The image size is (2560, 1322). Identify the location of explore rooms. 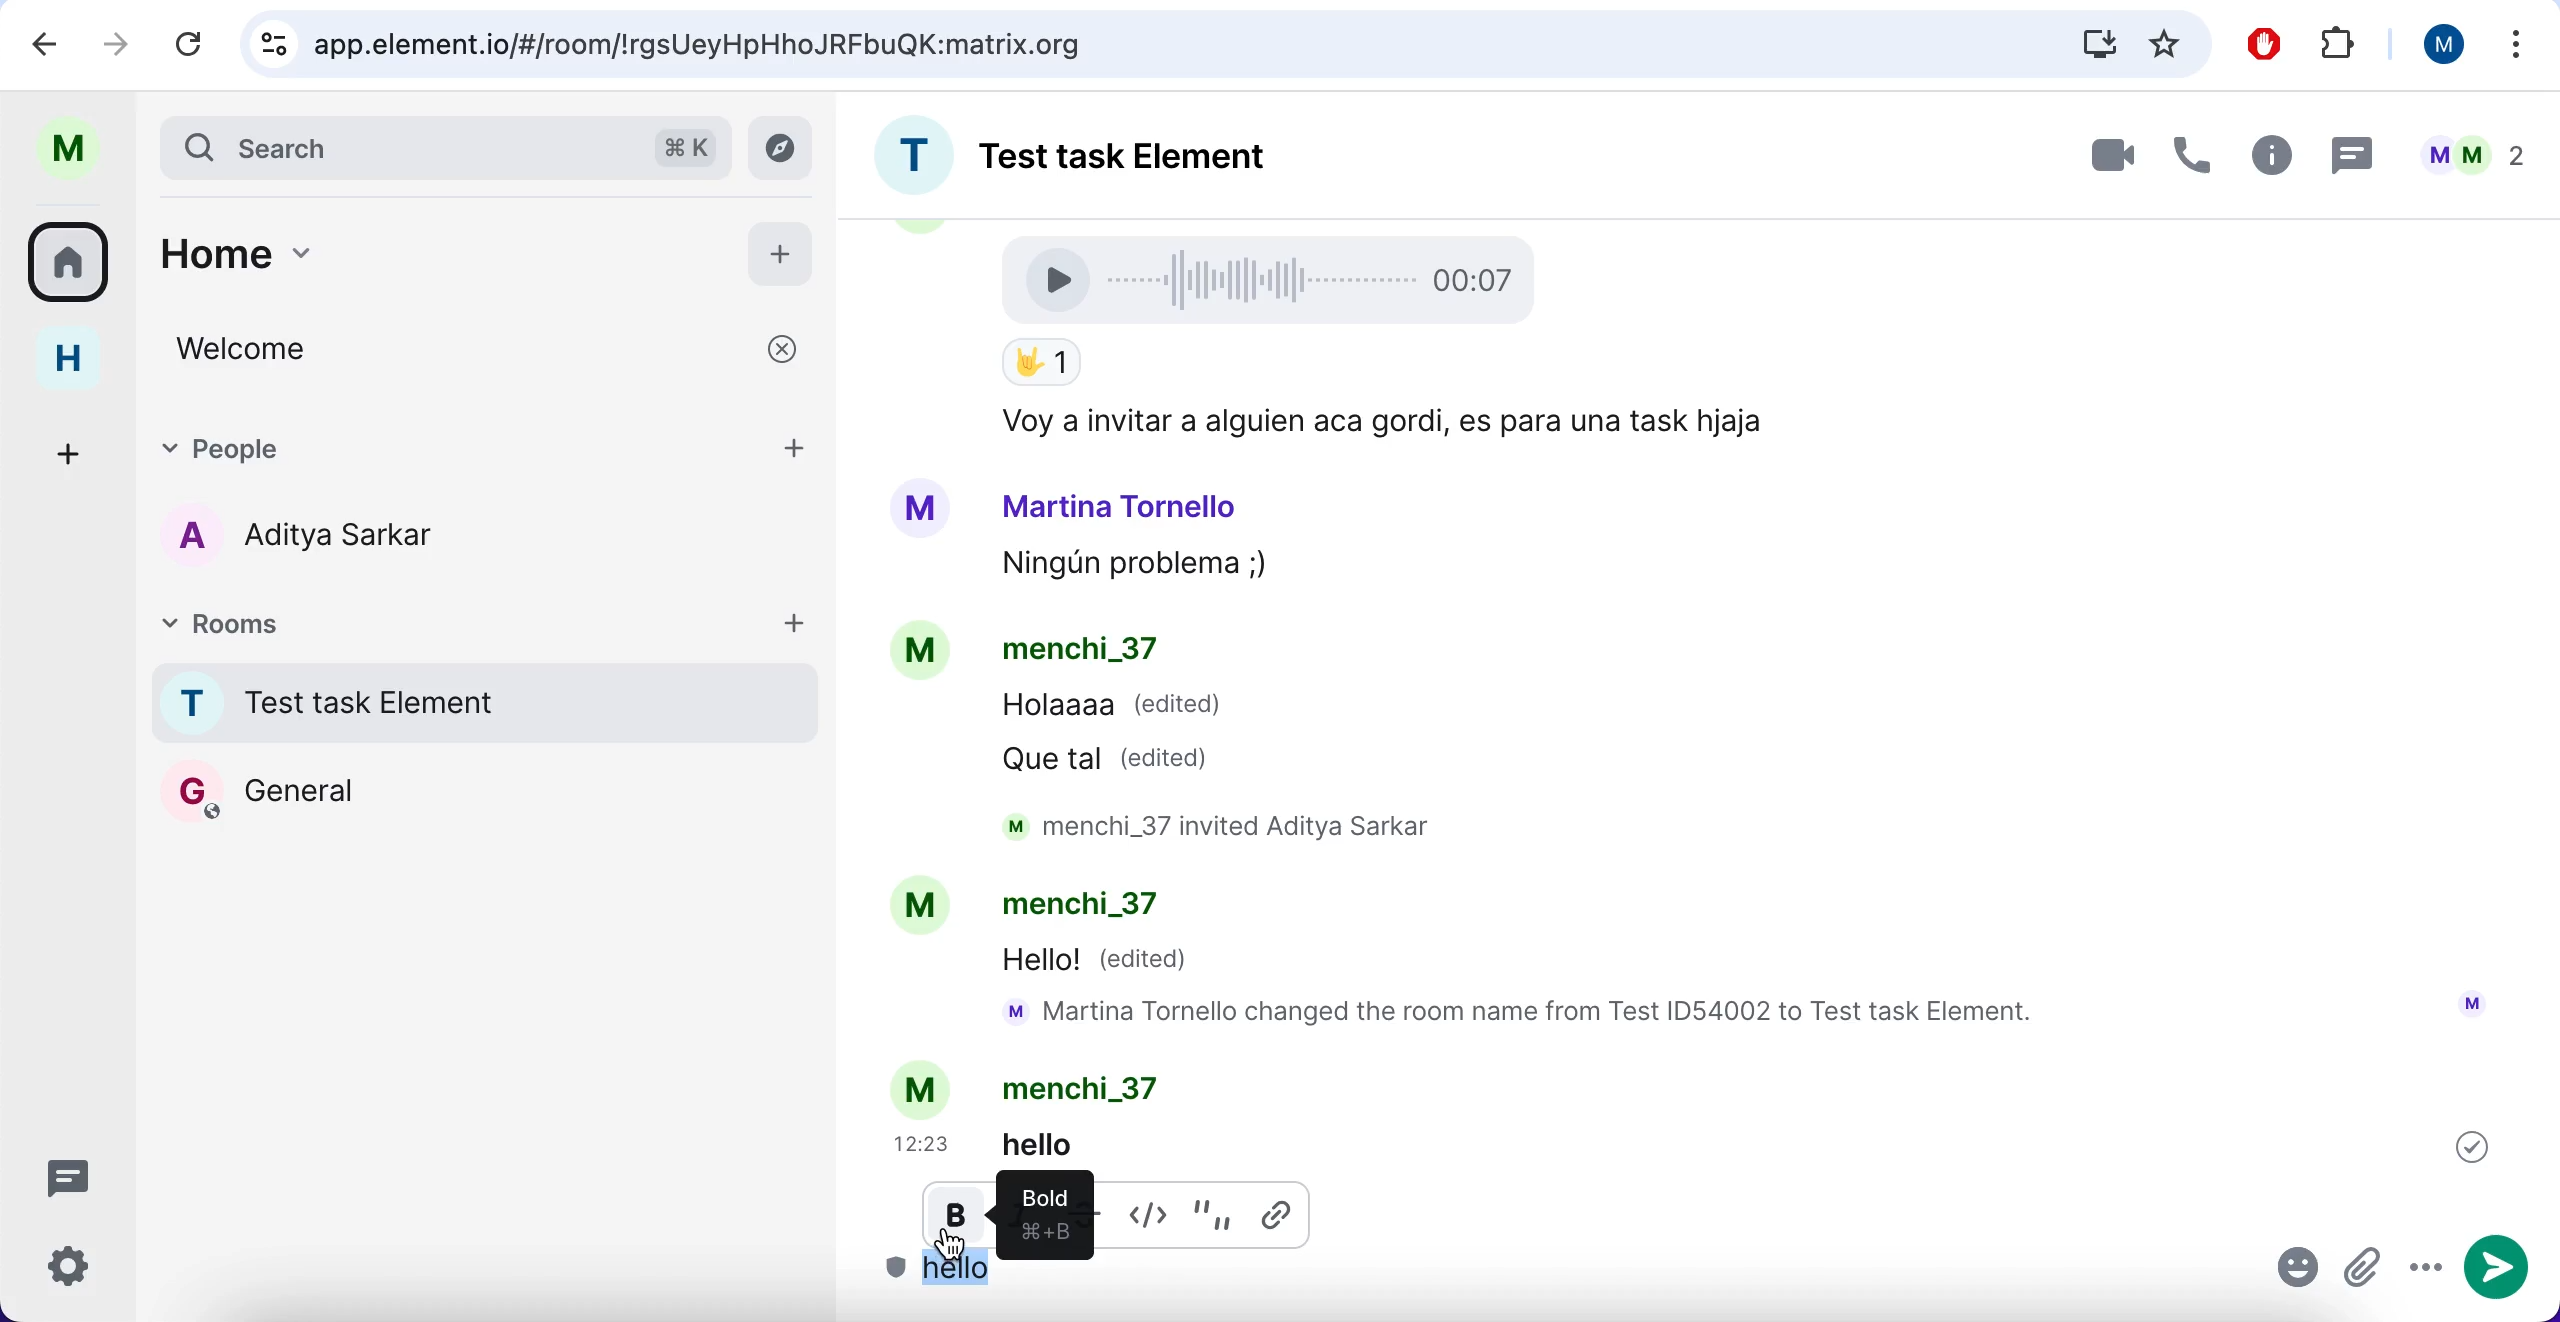
(786, 149).